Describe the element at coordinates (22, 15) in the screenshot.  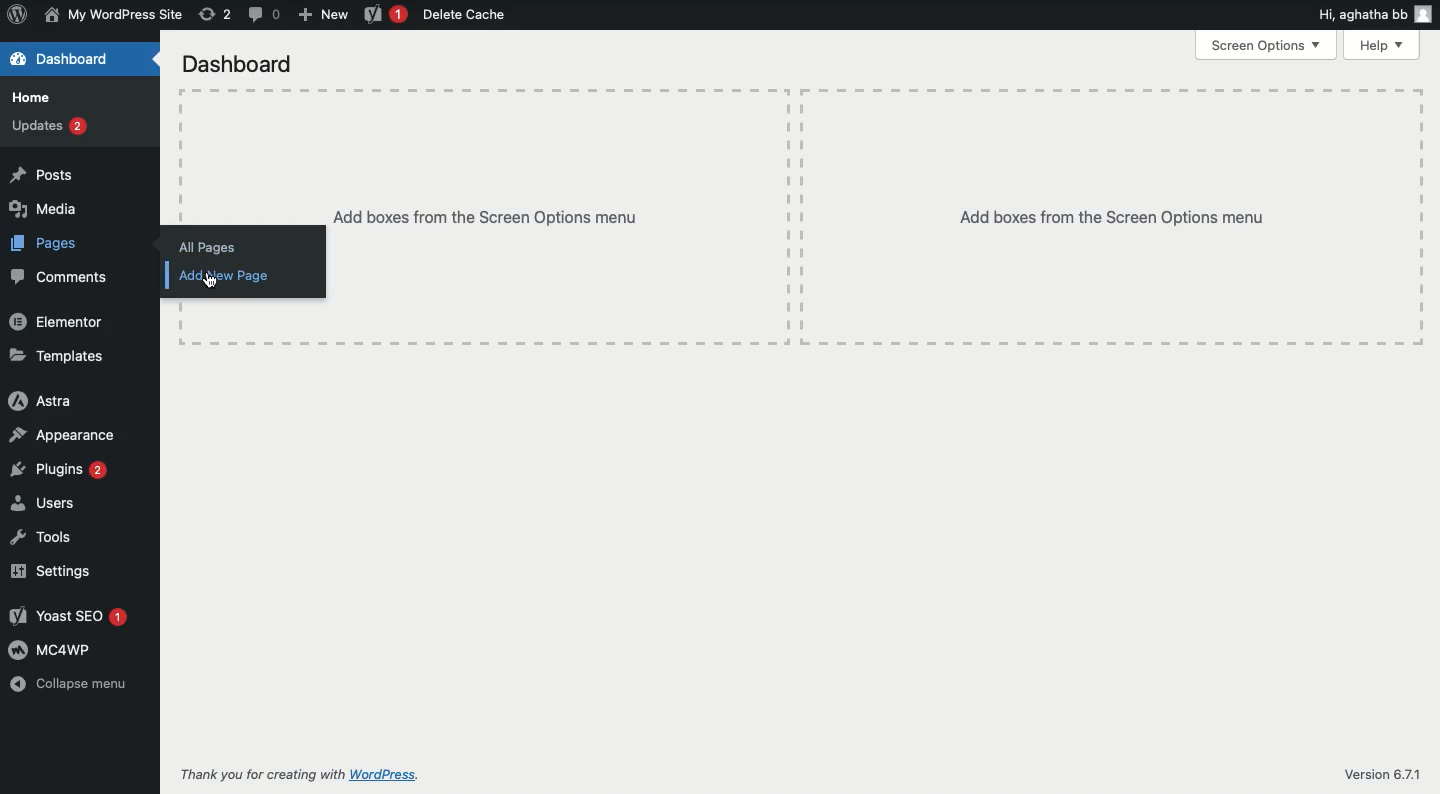
I see `Wordpress logo` at that location.